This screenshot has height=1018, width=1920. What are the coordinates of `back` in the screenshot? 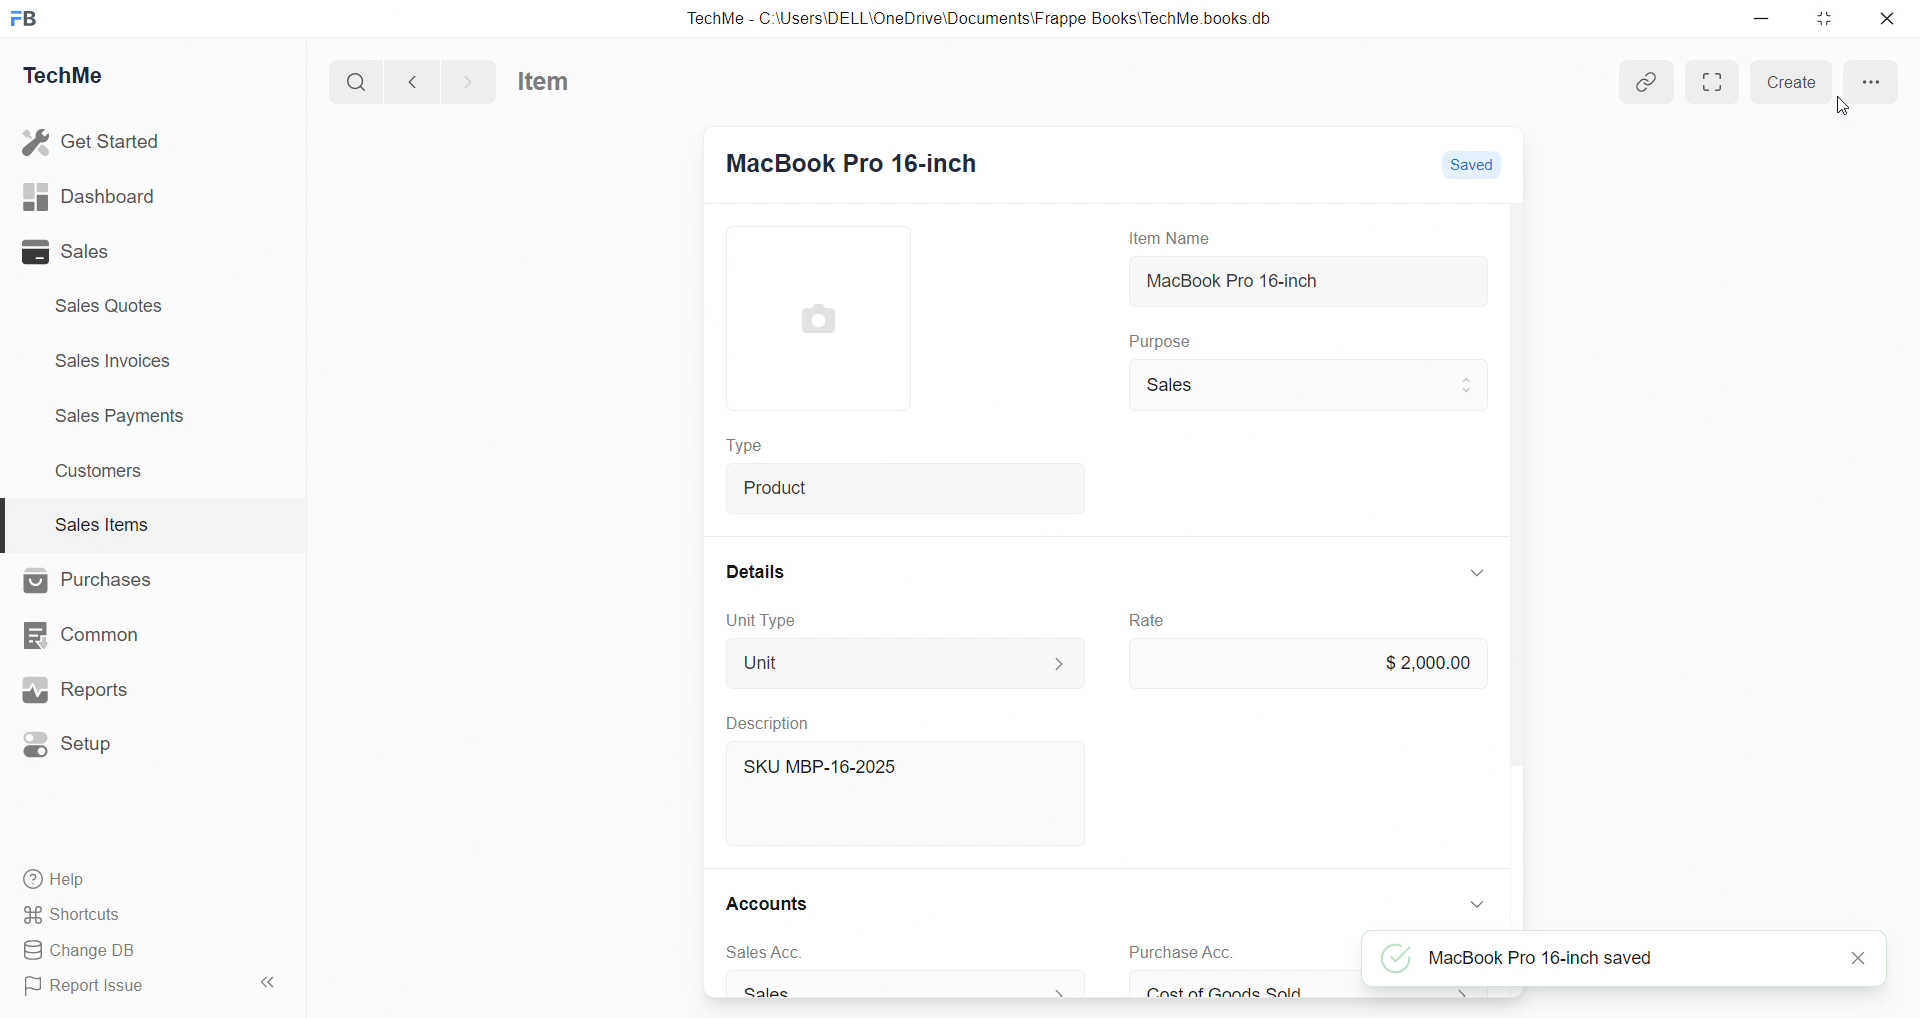 It's located at (414, 81).